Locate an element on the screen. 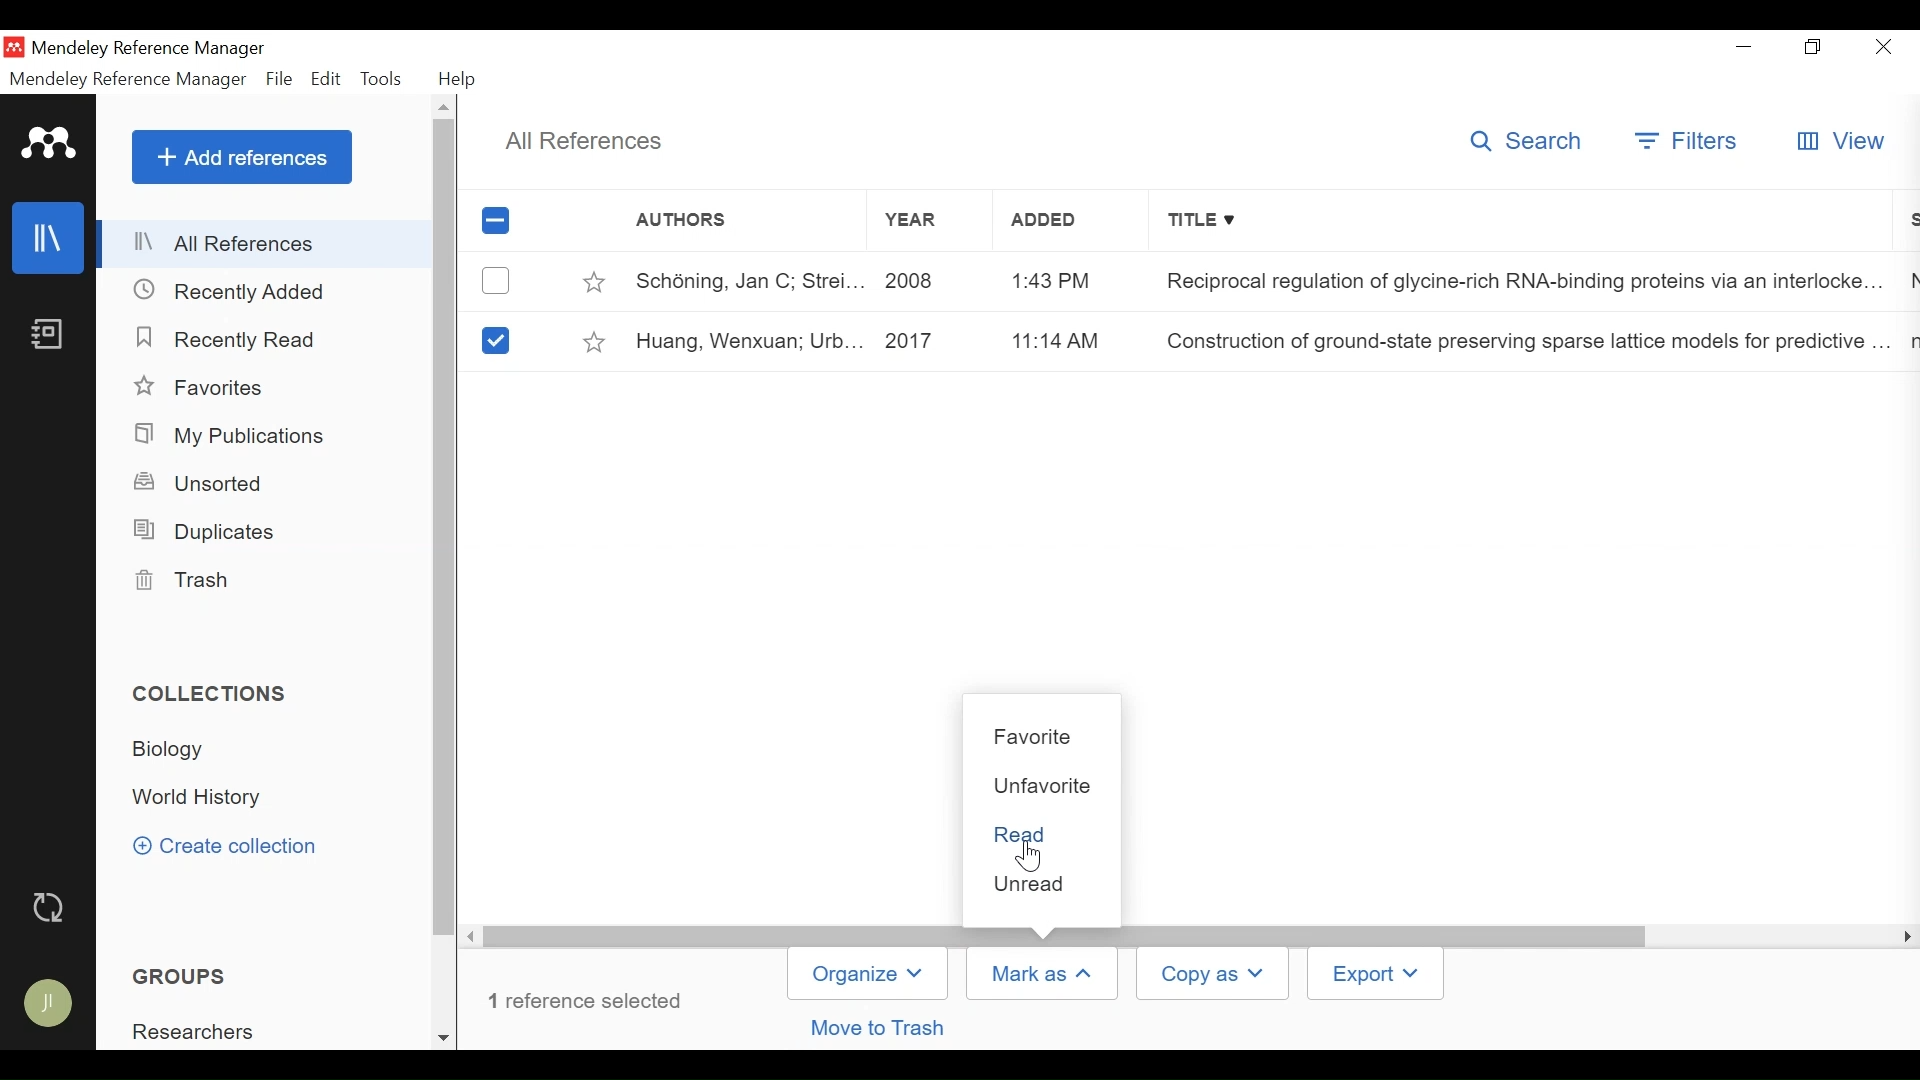 This screenshot has height=1080, width=1920. (un)select is located at coordinates (494, 221).